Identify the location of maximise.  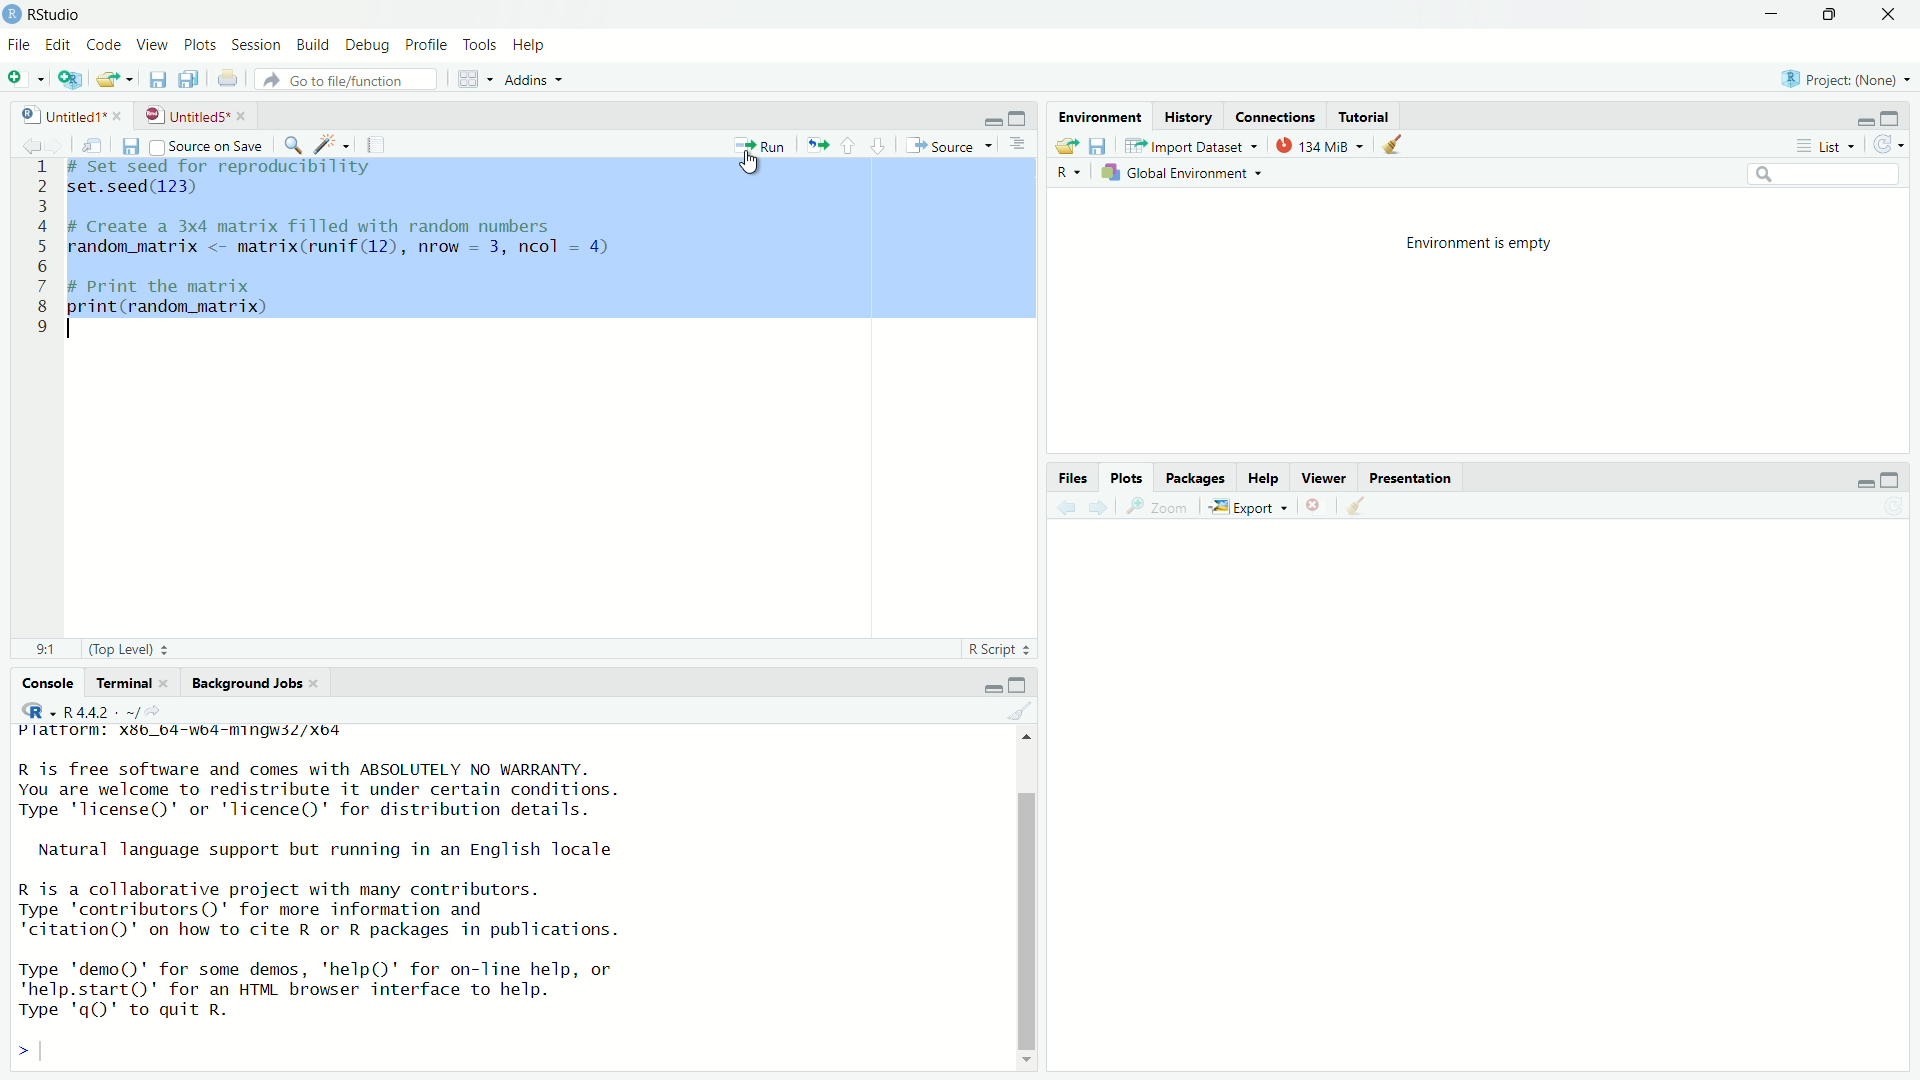
(1020, 686).